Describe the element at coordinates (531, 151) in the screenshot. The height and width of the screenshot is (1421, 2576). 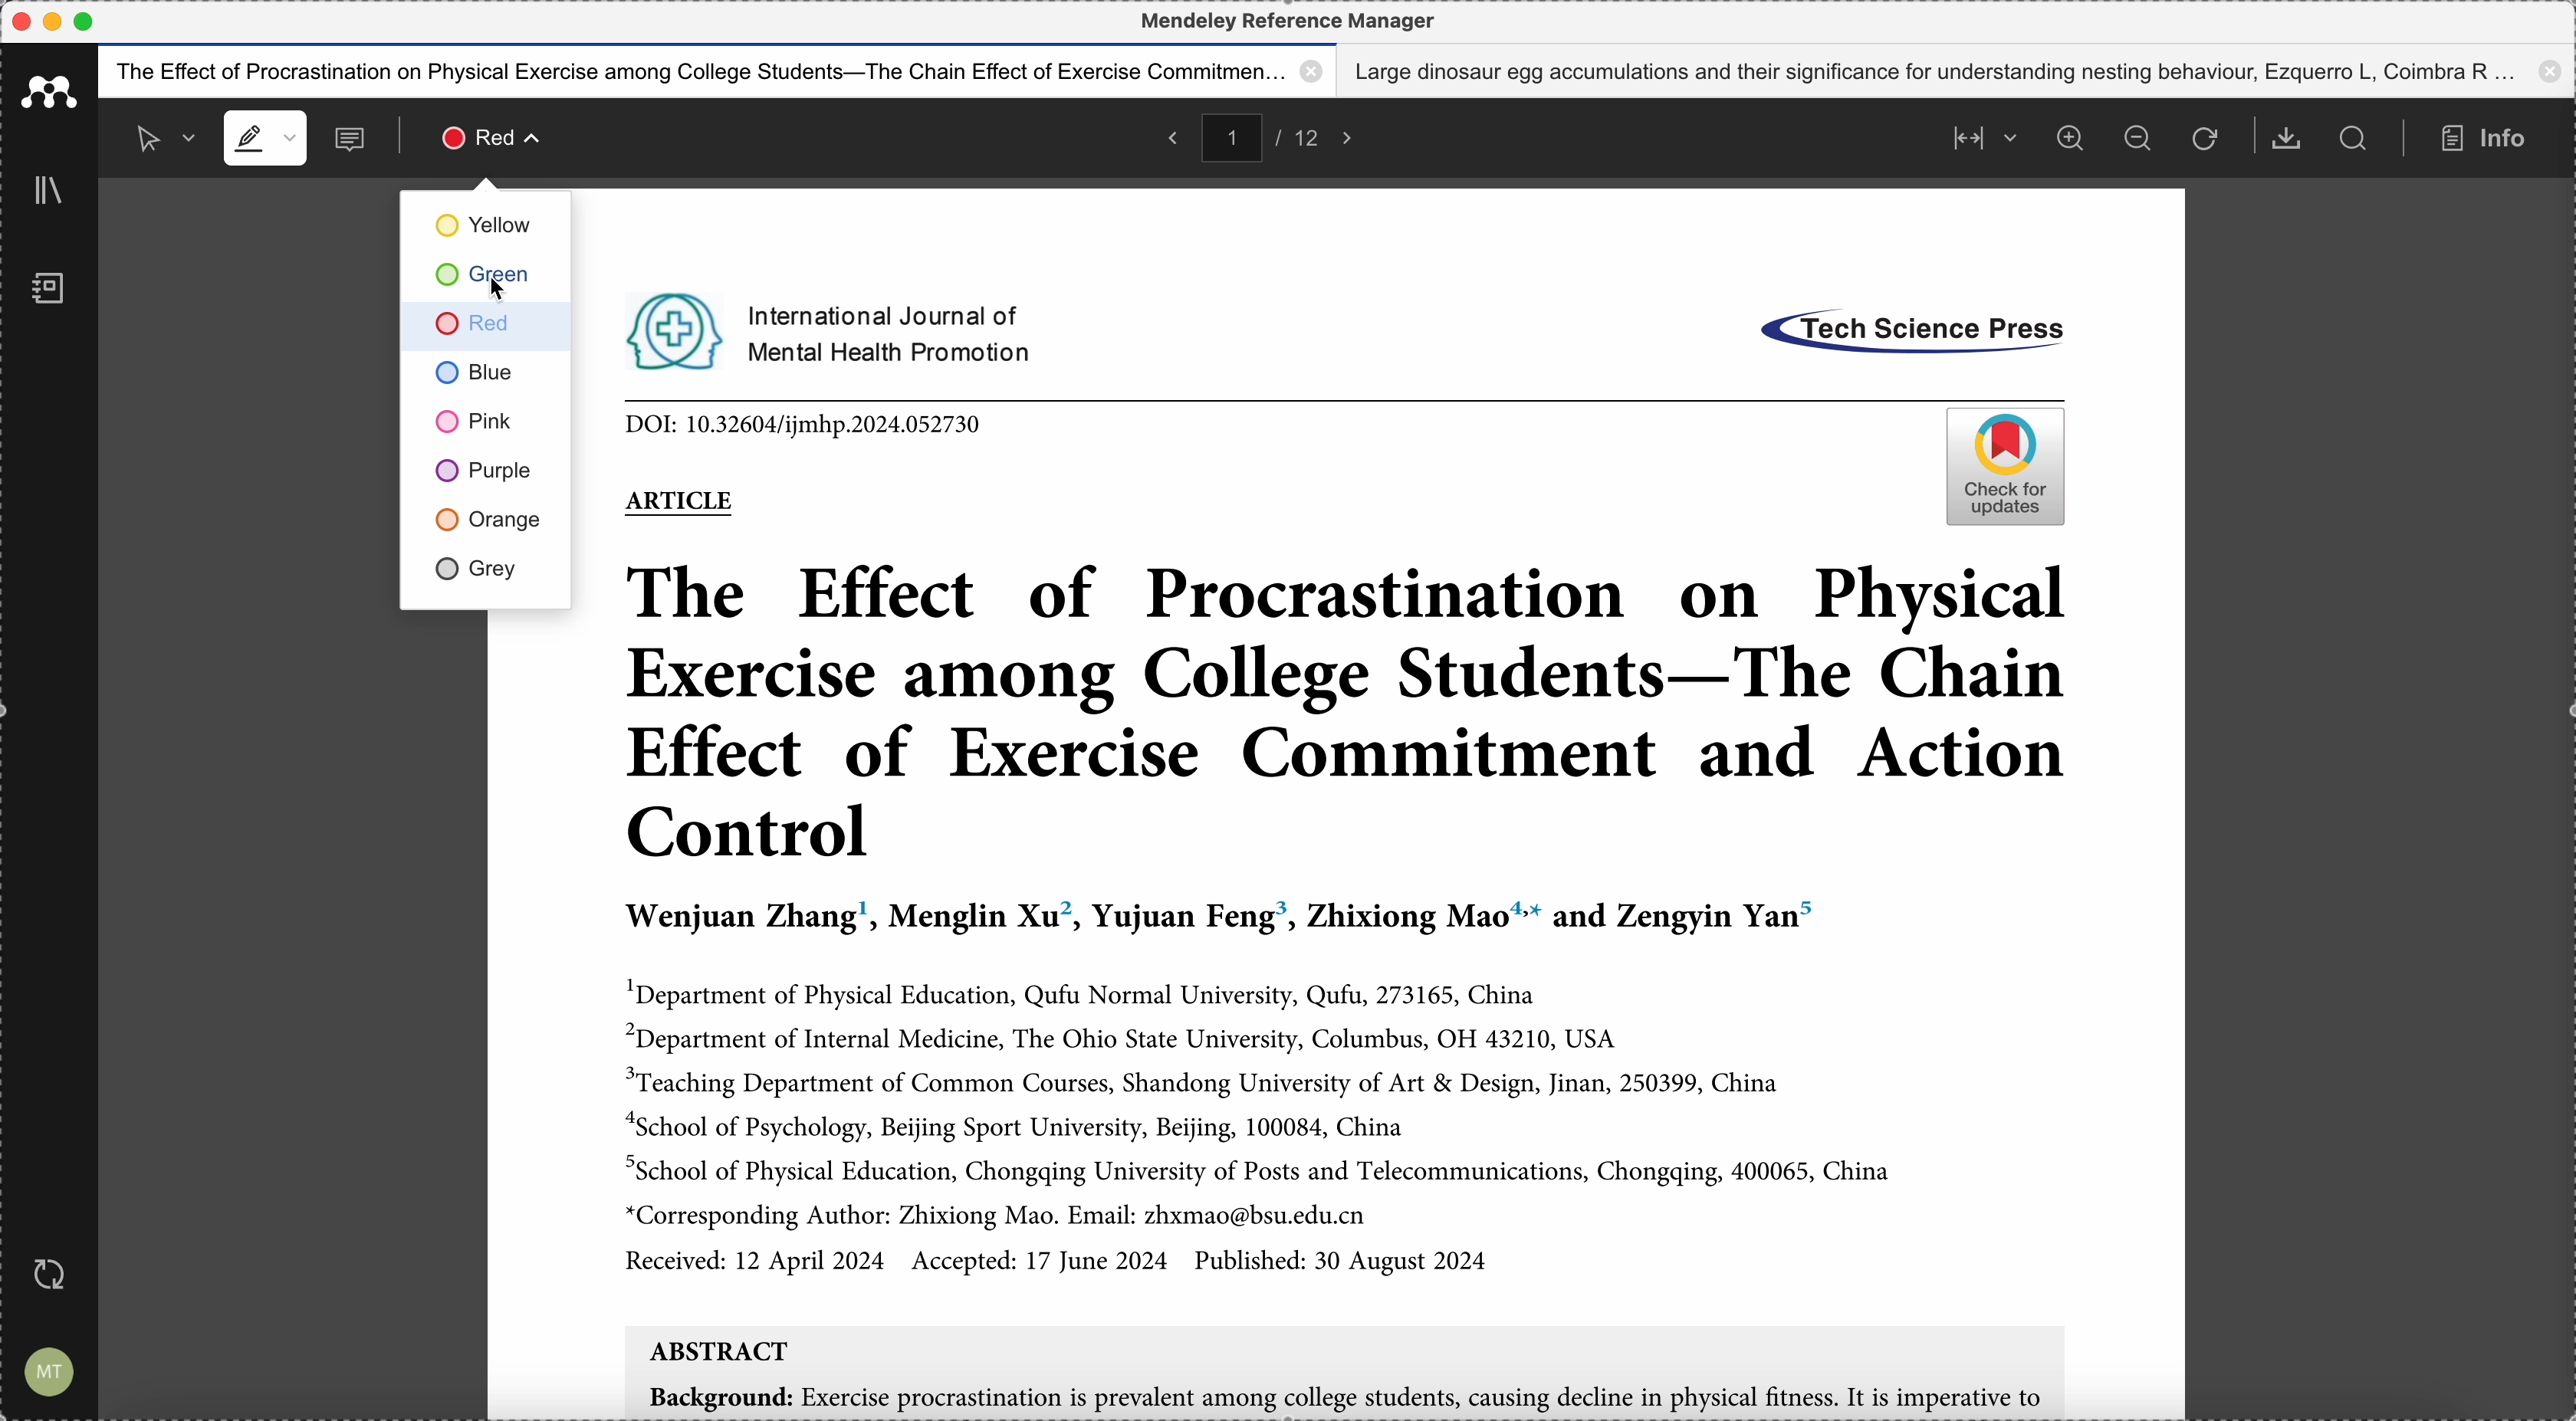
I see `cursor` at that location.